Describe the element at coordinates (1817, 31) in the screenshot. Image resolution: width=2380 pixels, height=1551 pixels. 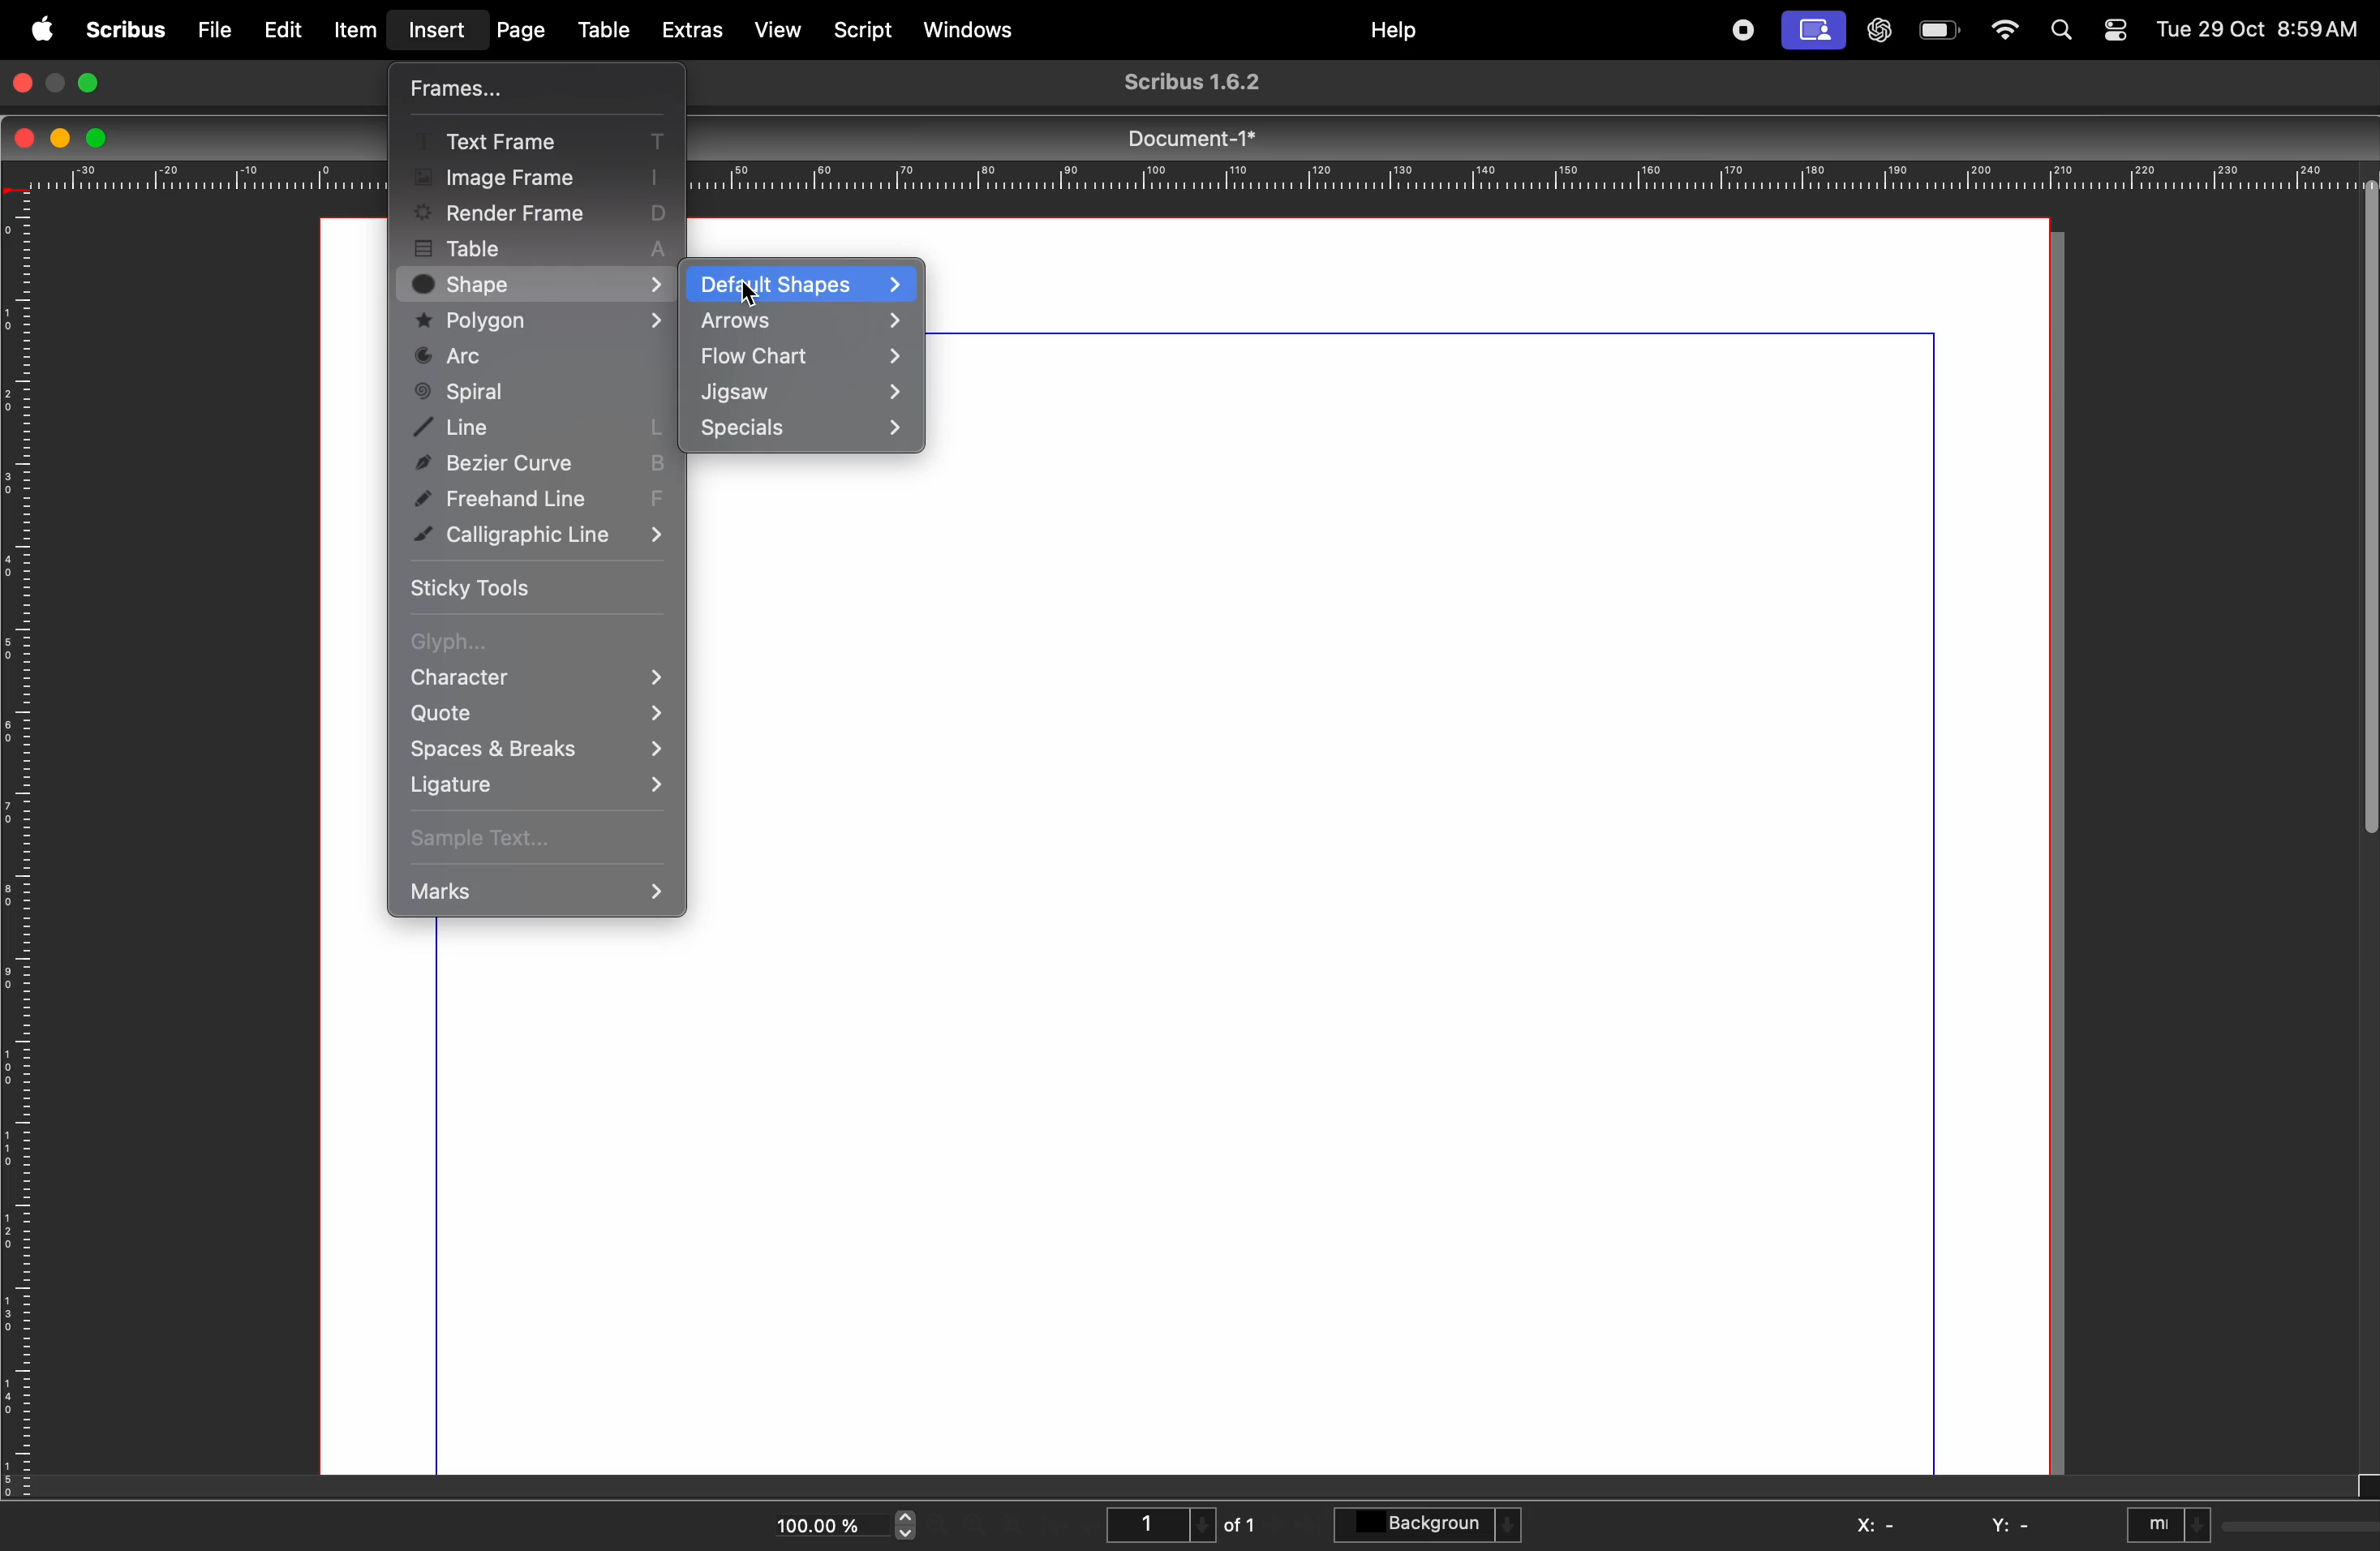
I see `cast` at that location.